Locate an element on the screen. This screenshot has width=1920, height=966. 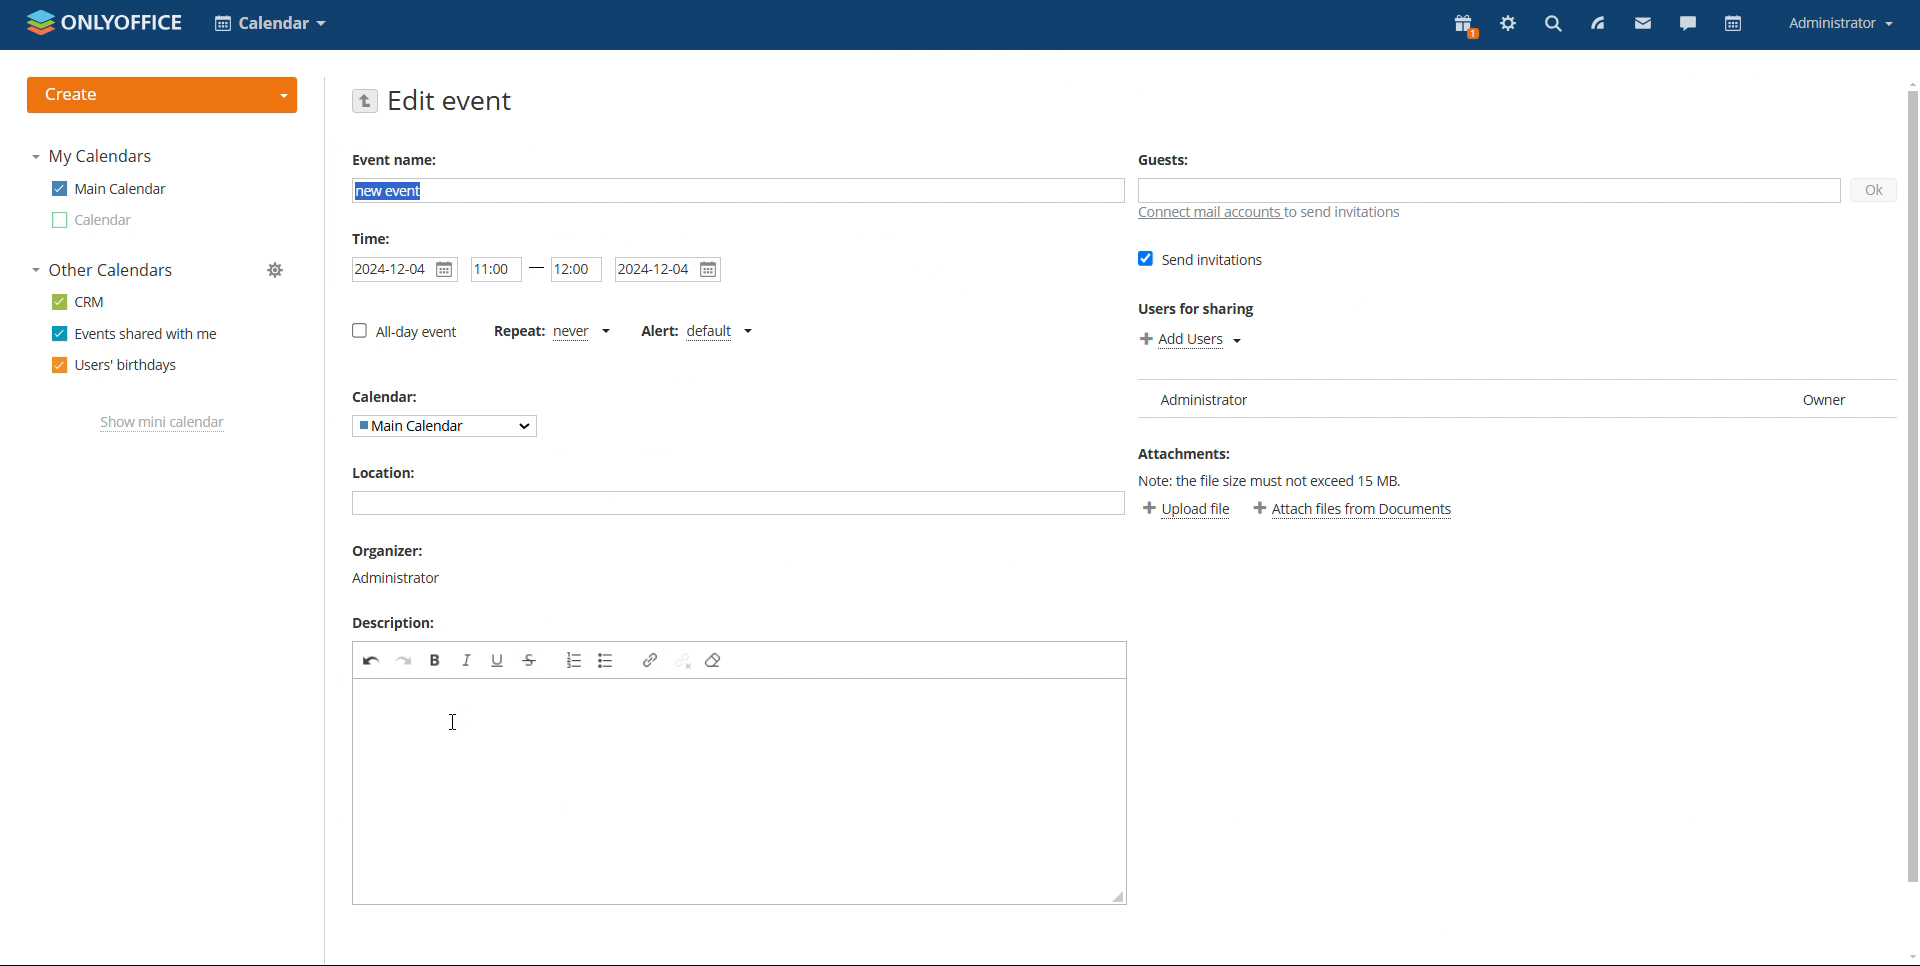
Description: is located at coordinates (397, 621).